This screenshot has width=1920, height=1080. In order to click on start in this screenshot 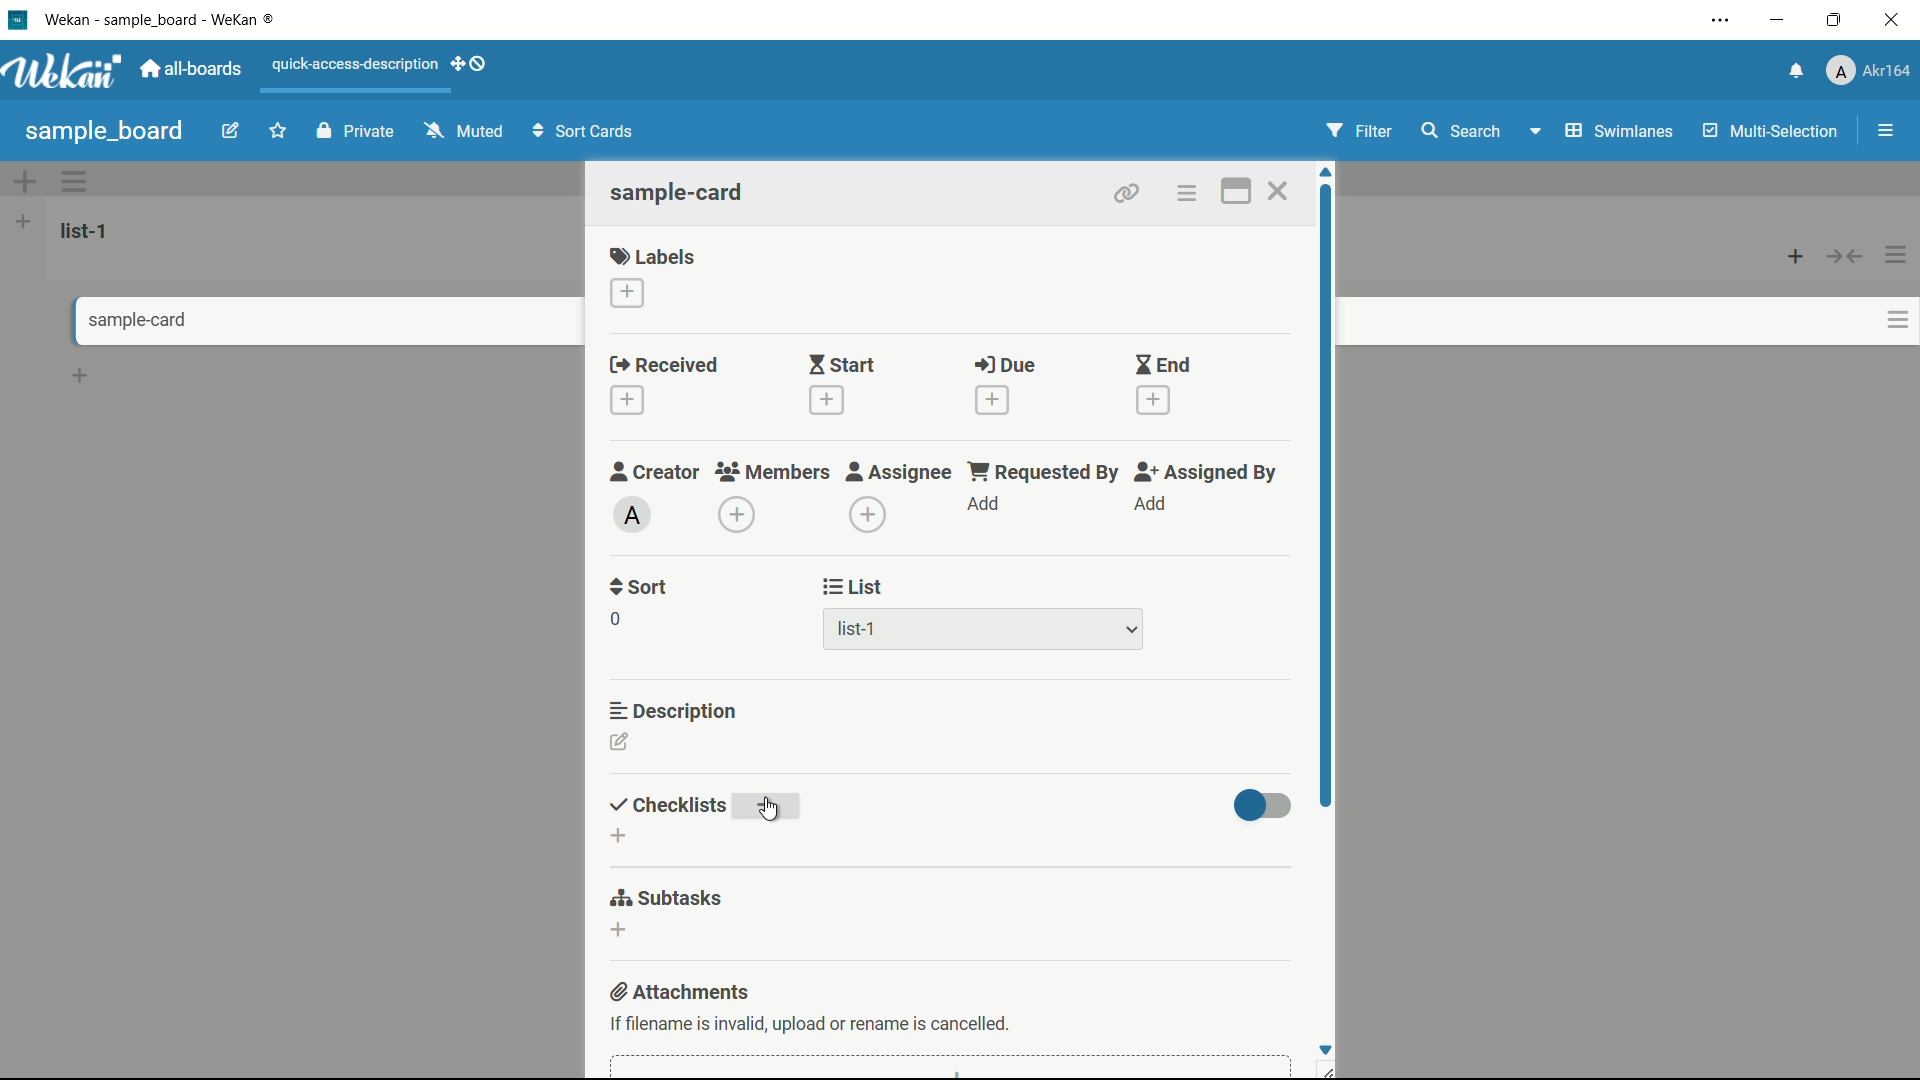, I will do `click(841, 367)`.